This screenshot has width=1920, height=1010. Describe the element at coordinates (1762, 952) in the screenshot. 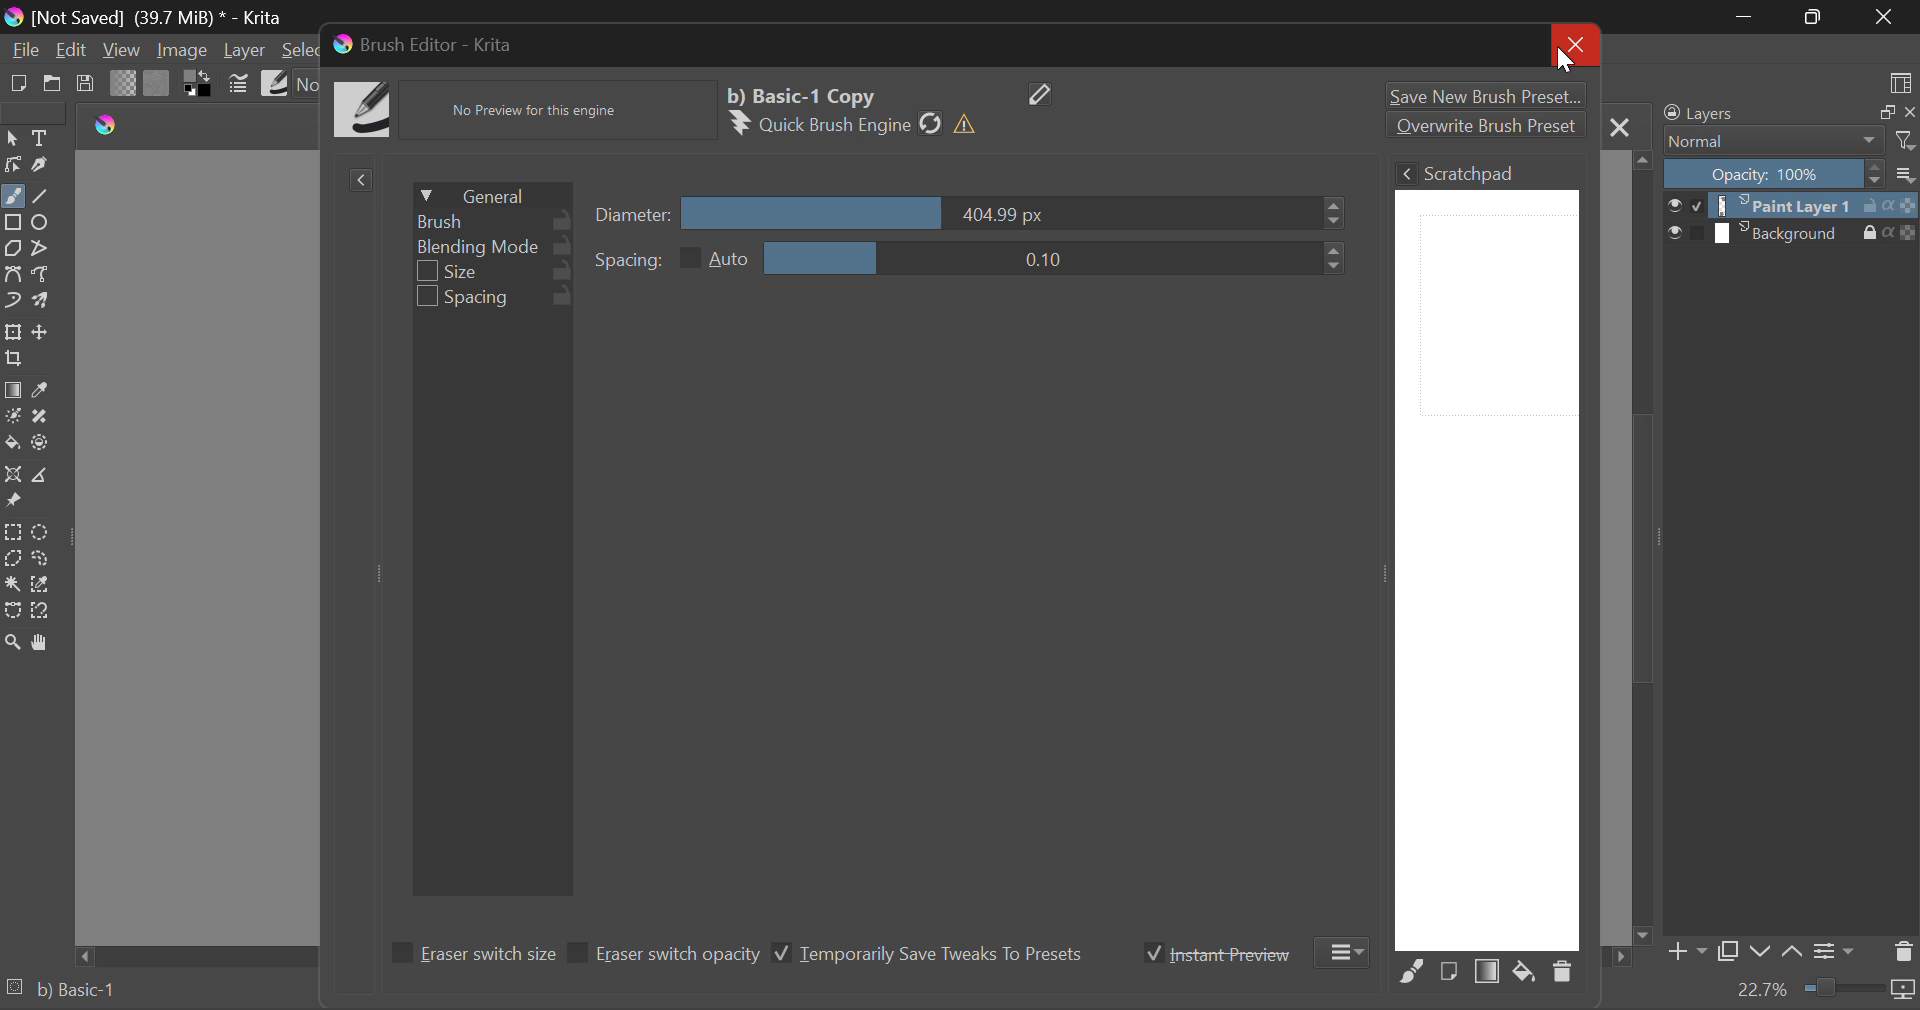

I see `Move Layer Down` at that location.